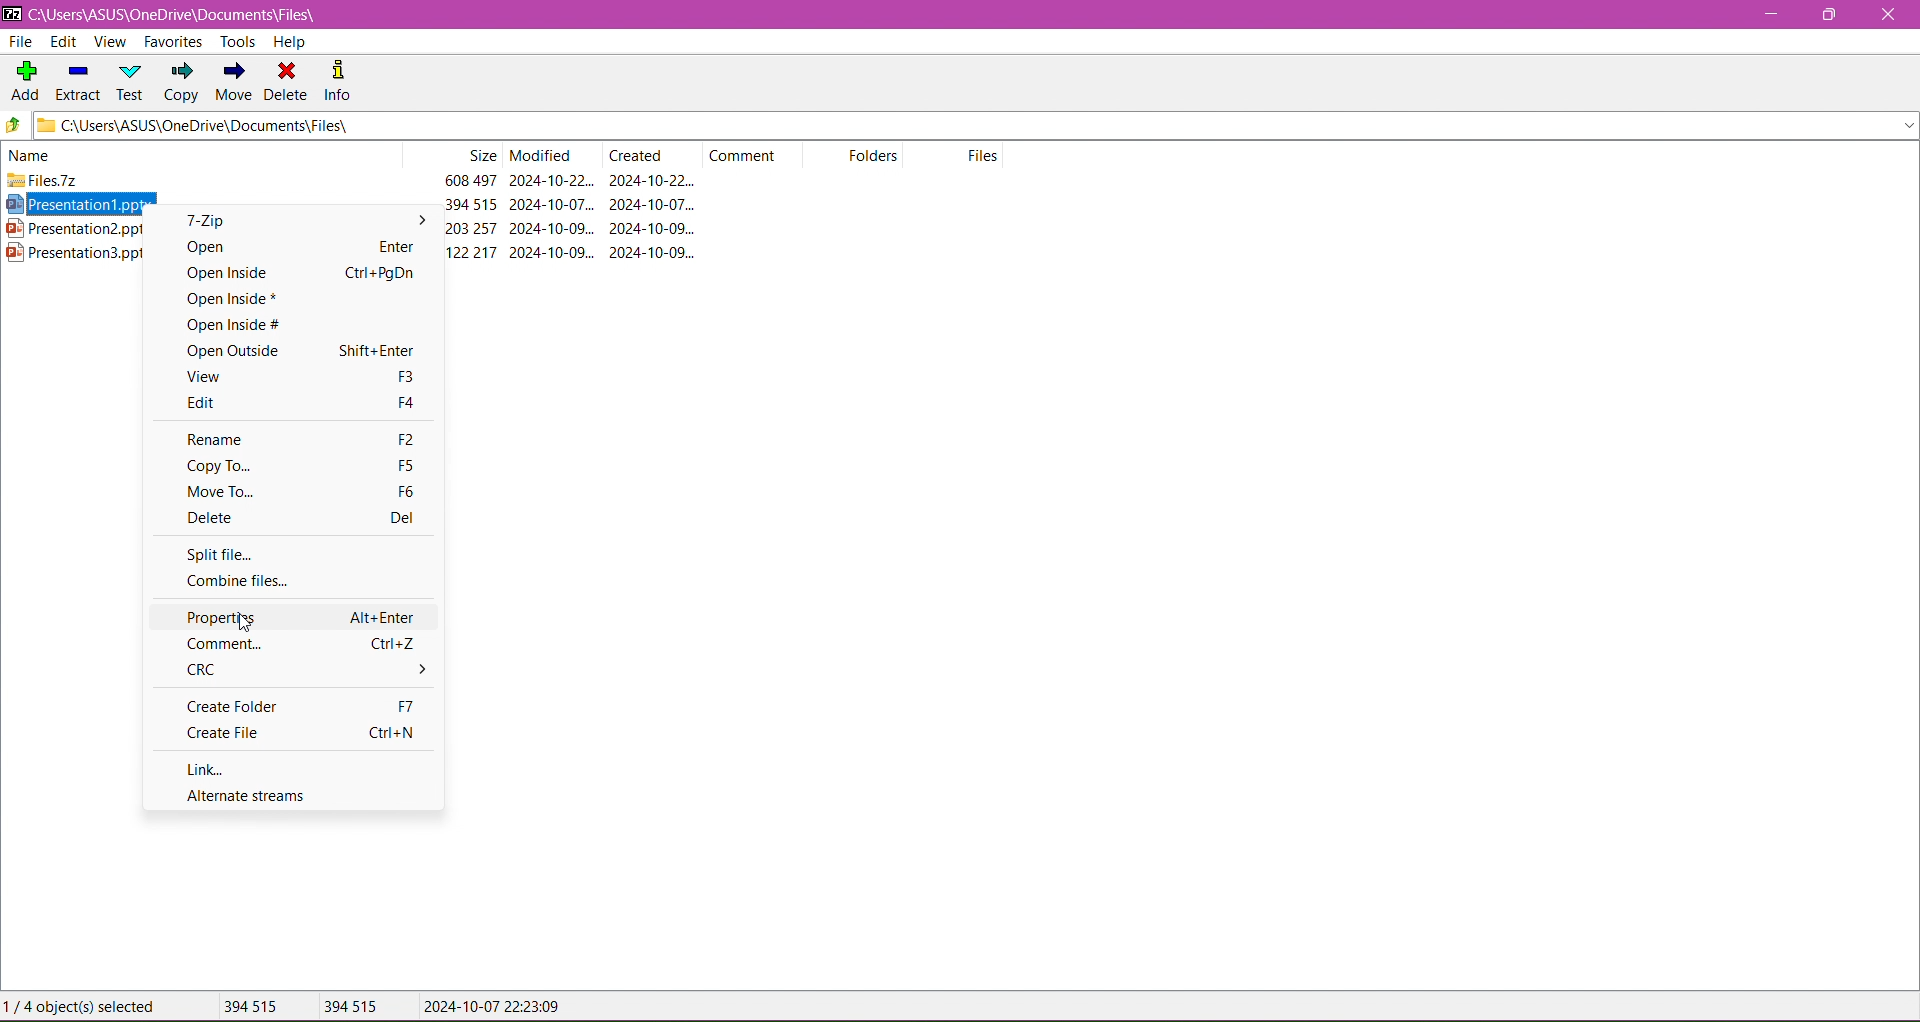 This screenshot has height=1022, width=1920. Describe the element at coordinates (300, 440) in the screenshot. I see `Rename` at that location.